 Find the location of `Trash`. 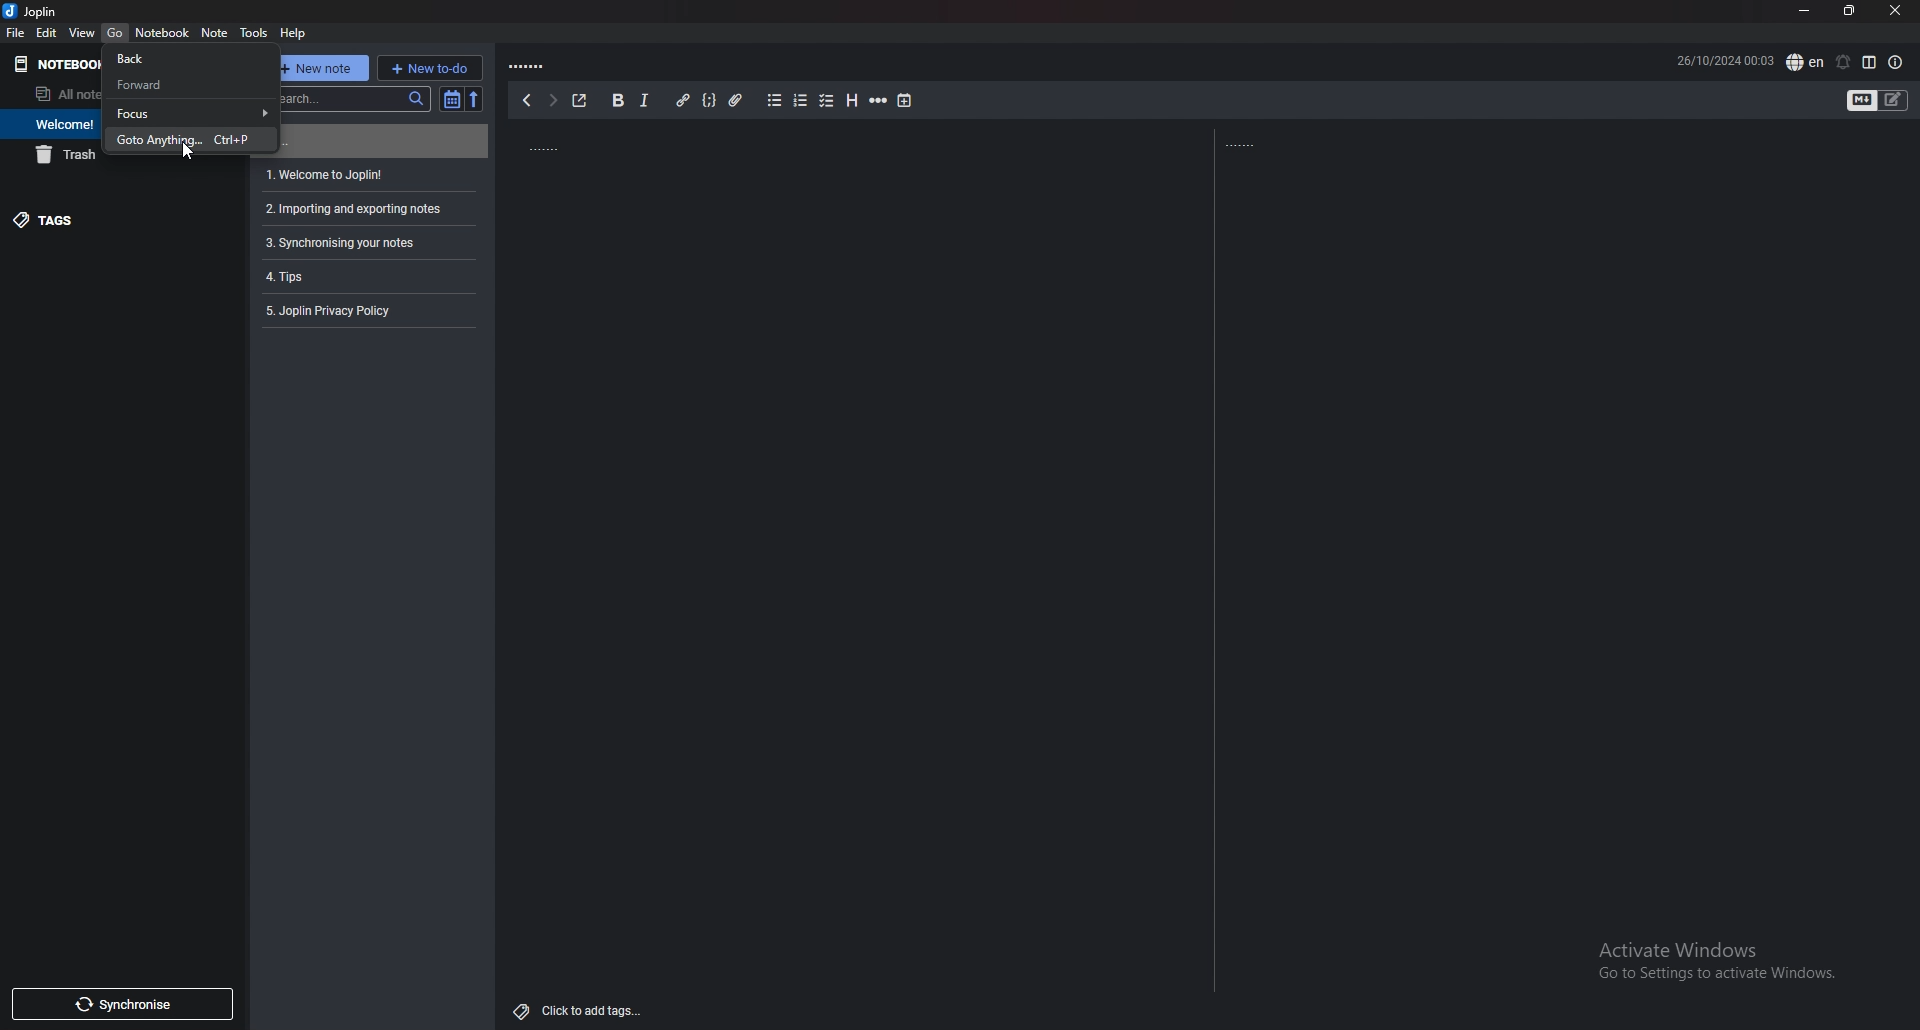

Trash is located at coordinates (59, 157).